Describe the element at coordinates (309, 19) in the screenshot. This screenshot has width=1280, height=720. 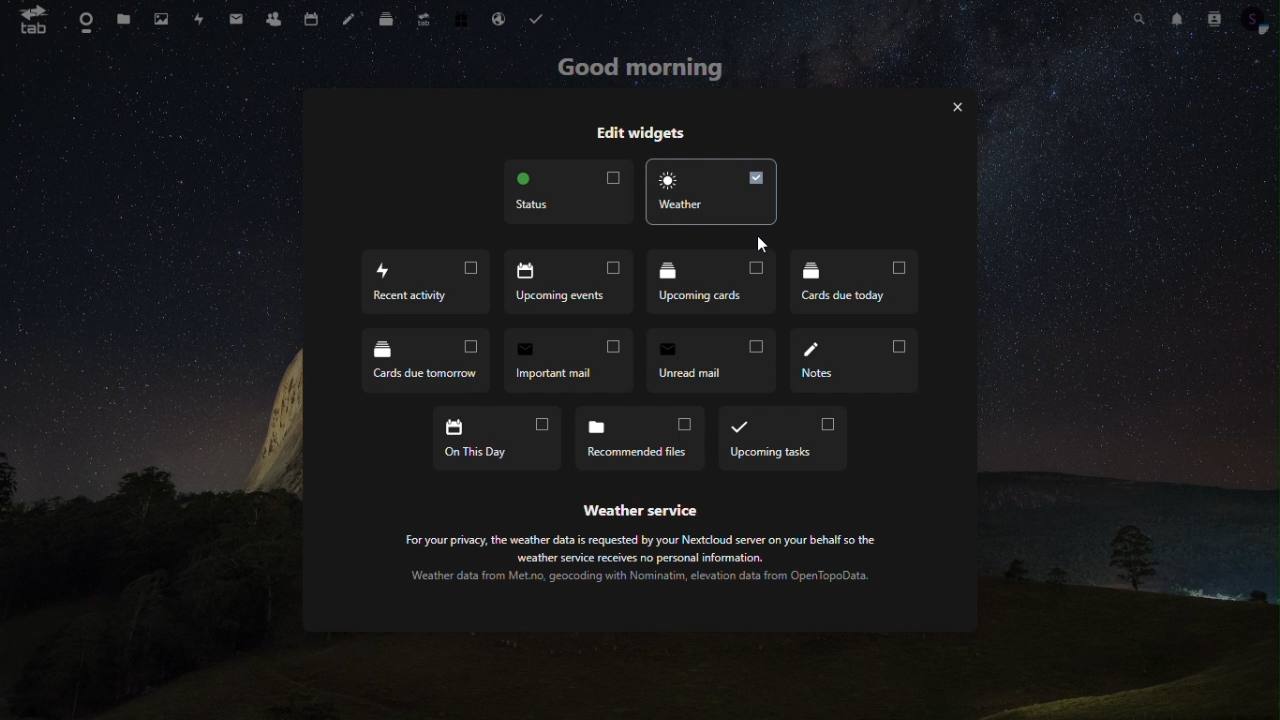
I see `calendar` at that location.